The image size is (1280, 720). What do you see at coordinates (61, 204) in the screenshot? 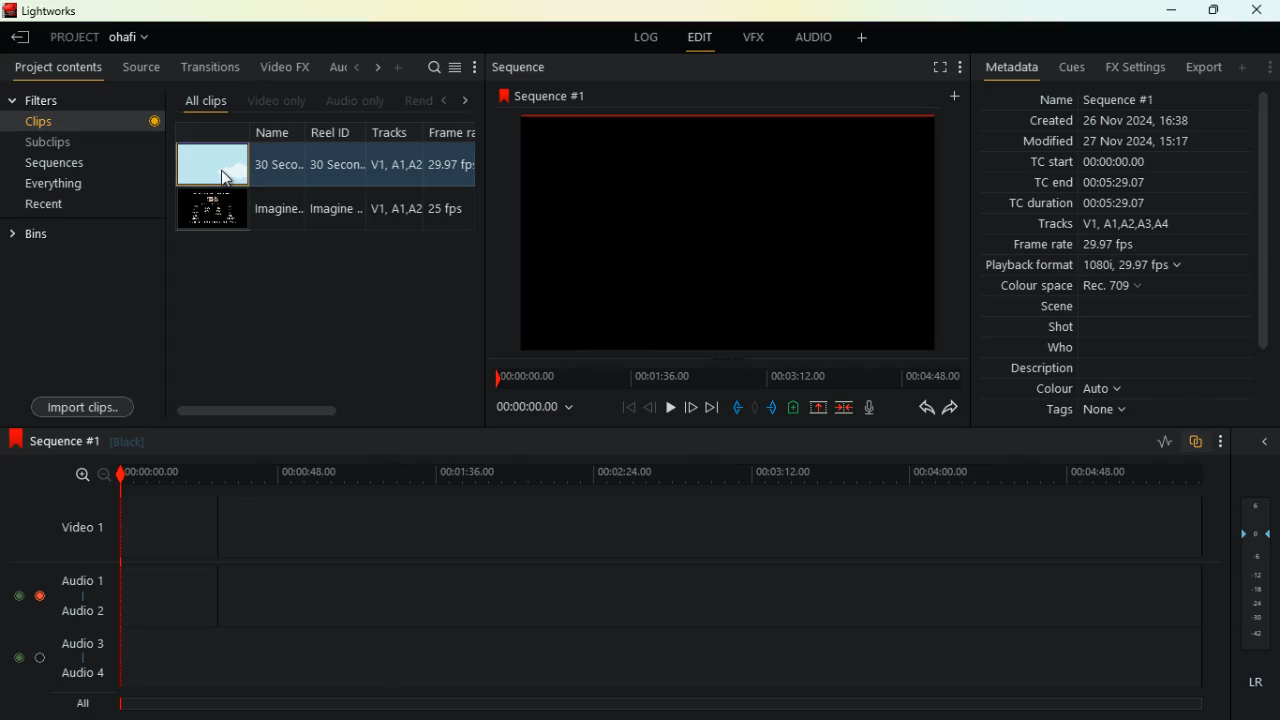
I see `recent` at bounding box center [61, 204].